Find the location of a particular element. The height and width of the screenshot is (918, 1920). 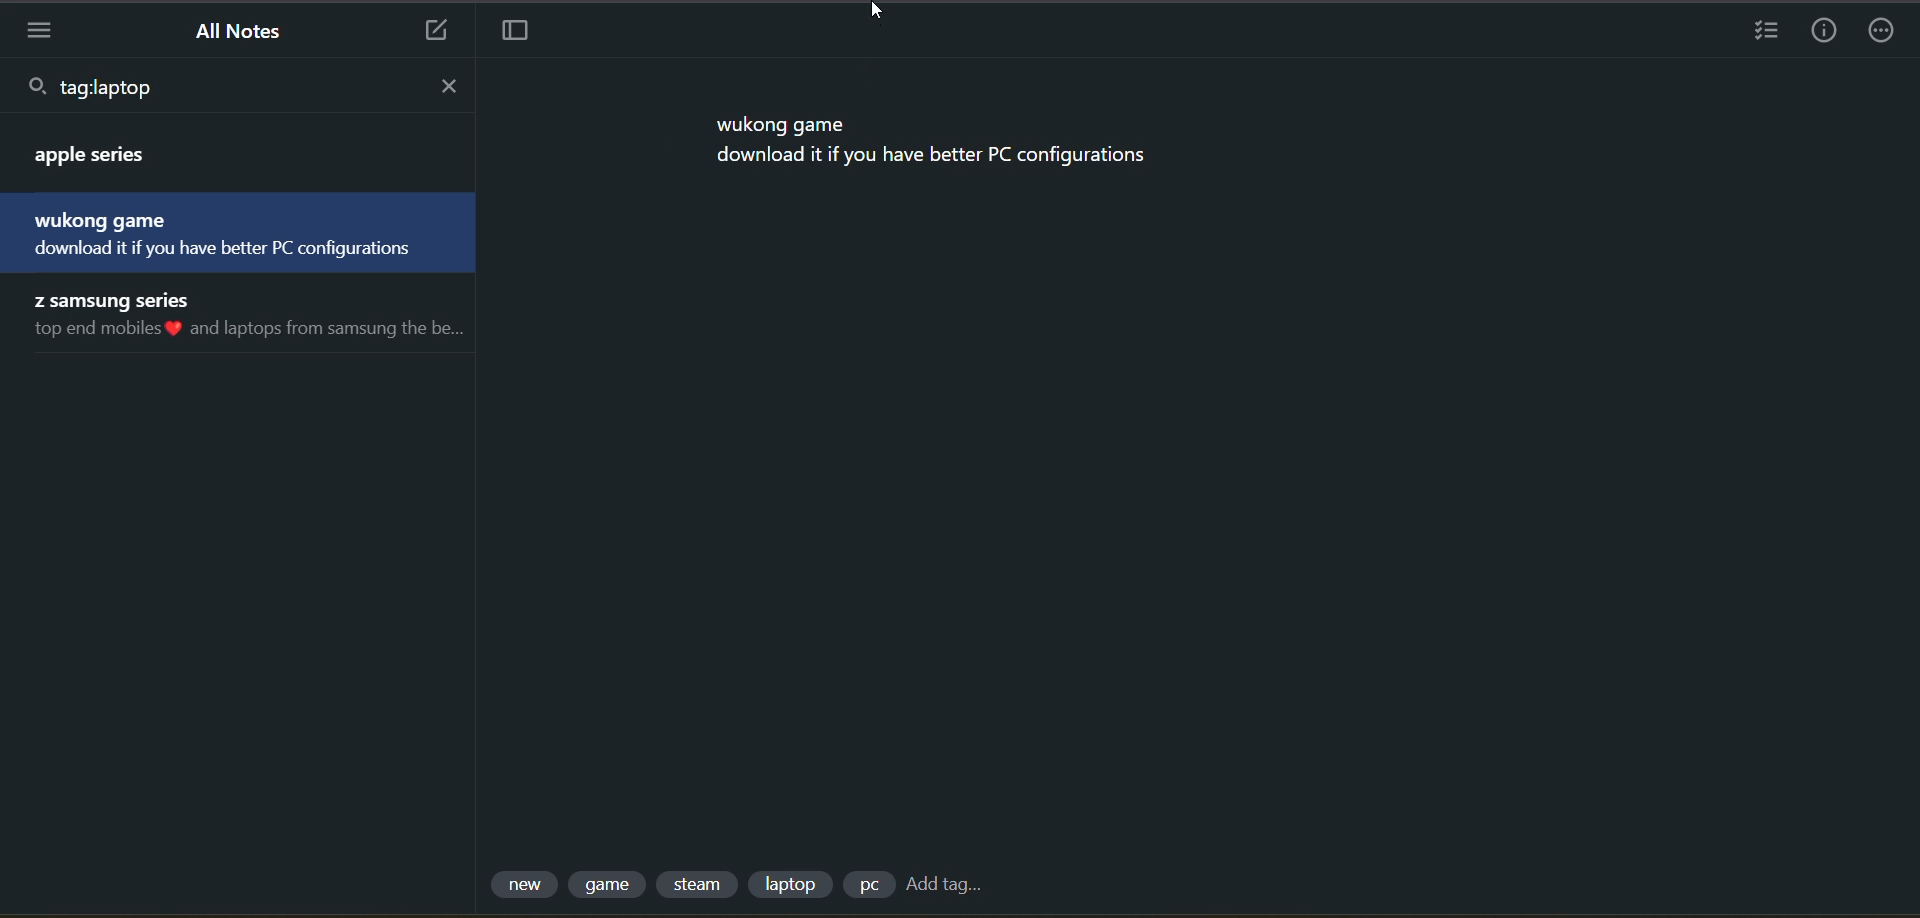

typed text is located at coordinates (103, 87).